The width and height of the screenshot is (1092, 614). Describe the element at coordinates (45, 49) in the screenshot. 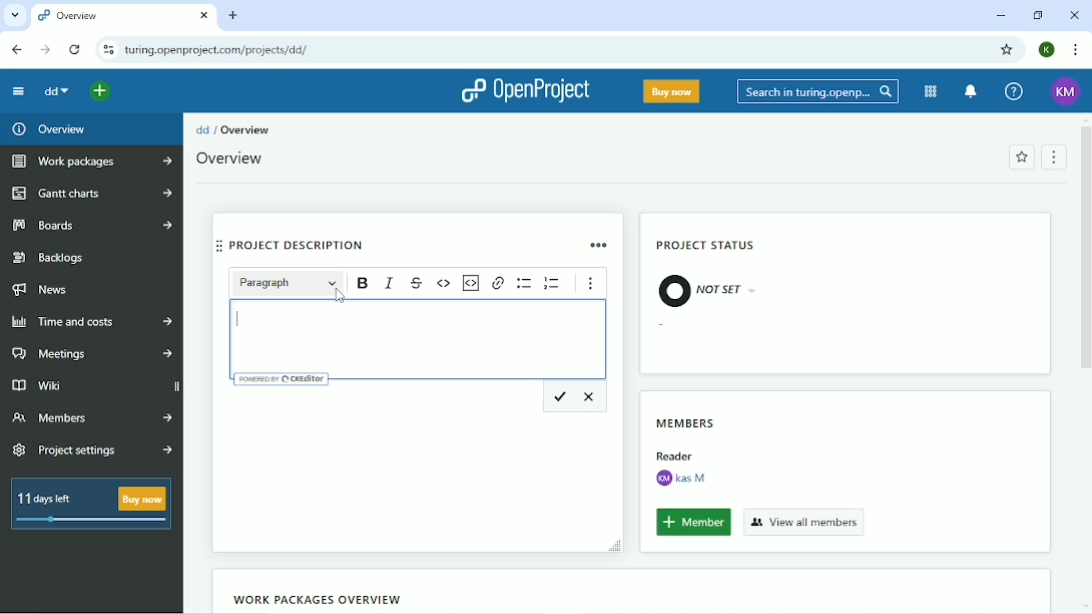

I see `Forward` at that location.